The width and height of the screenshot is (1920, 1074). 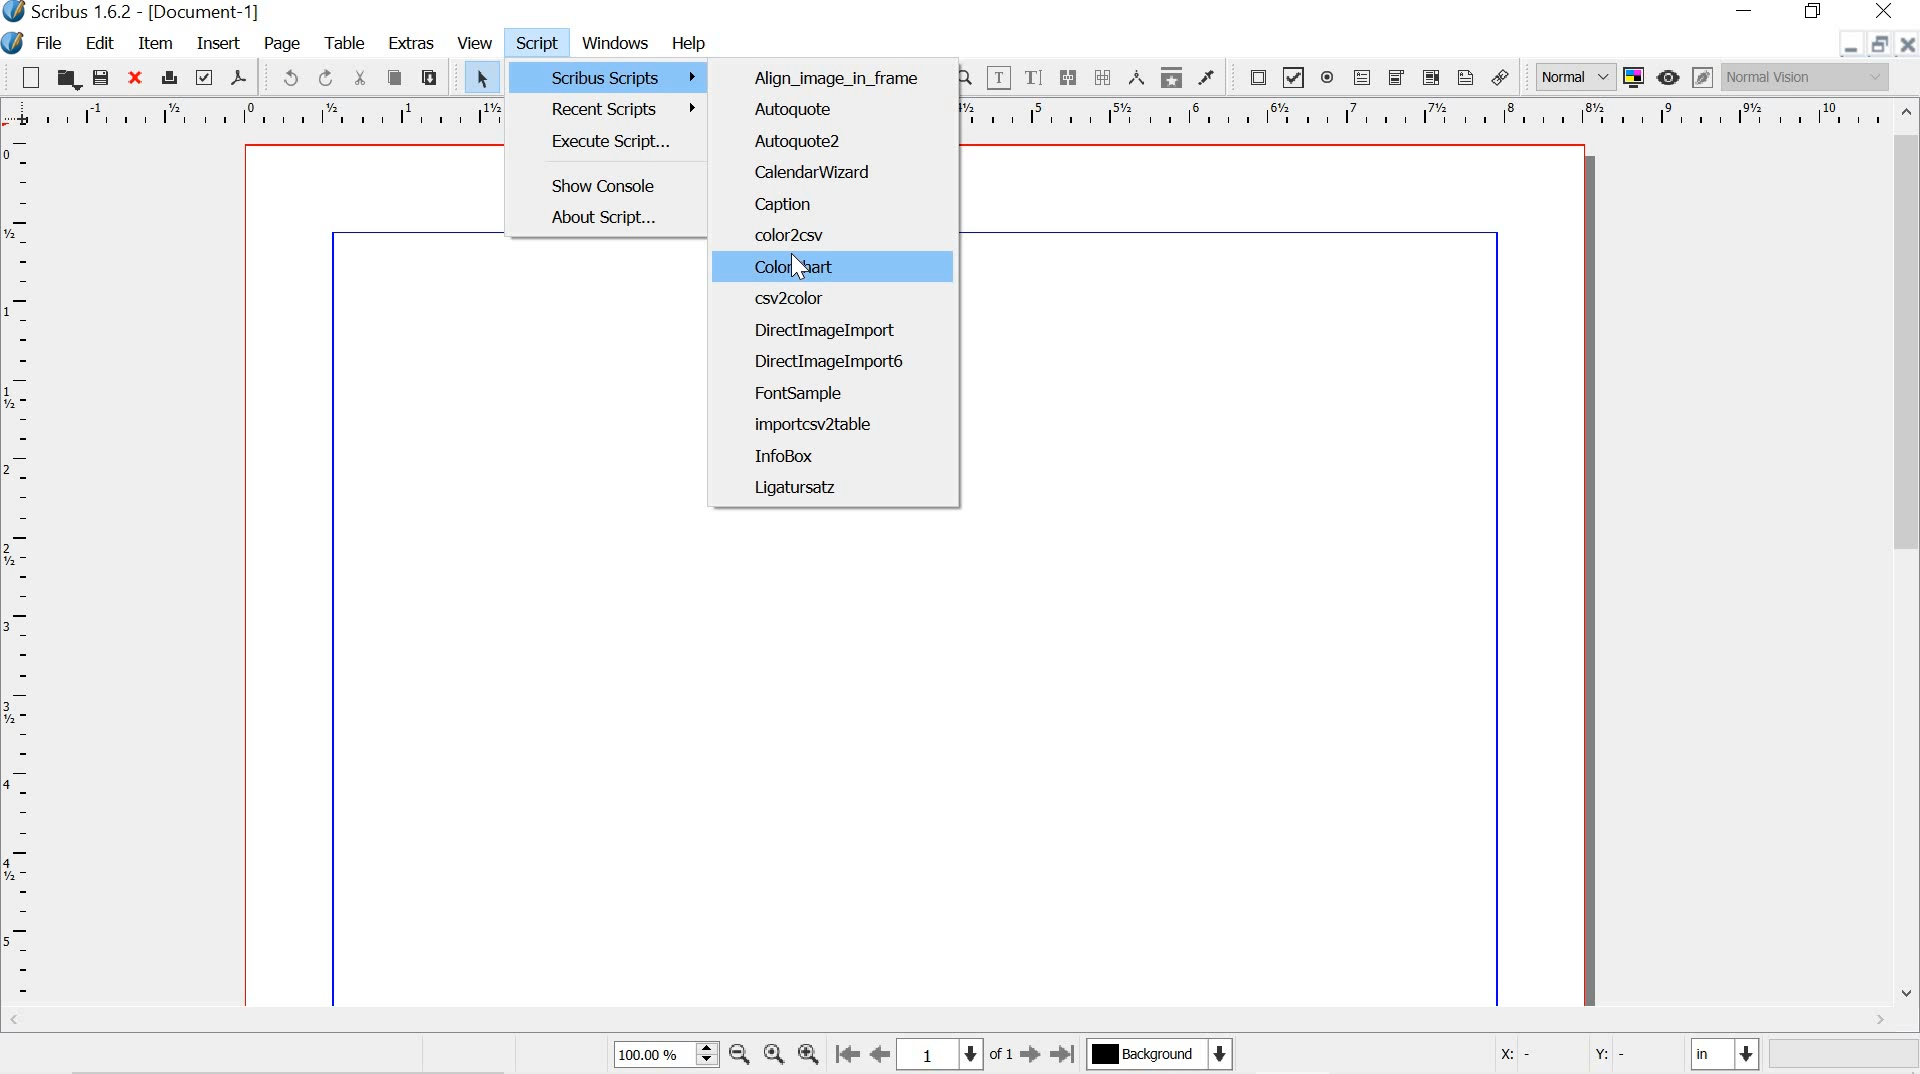 I want to click on zoom in or out, so click(x=965, y=78).